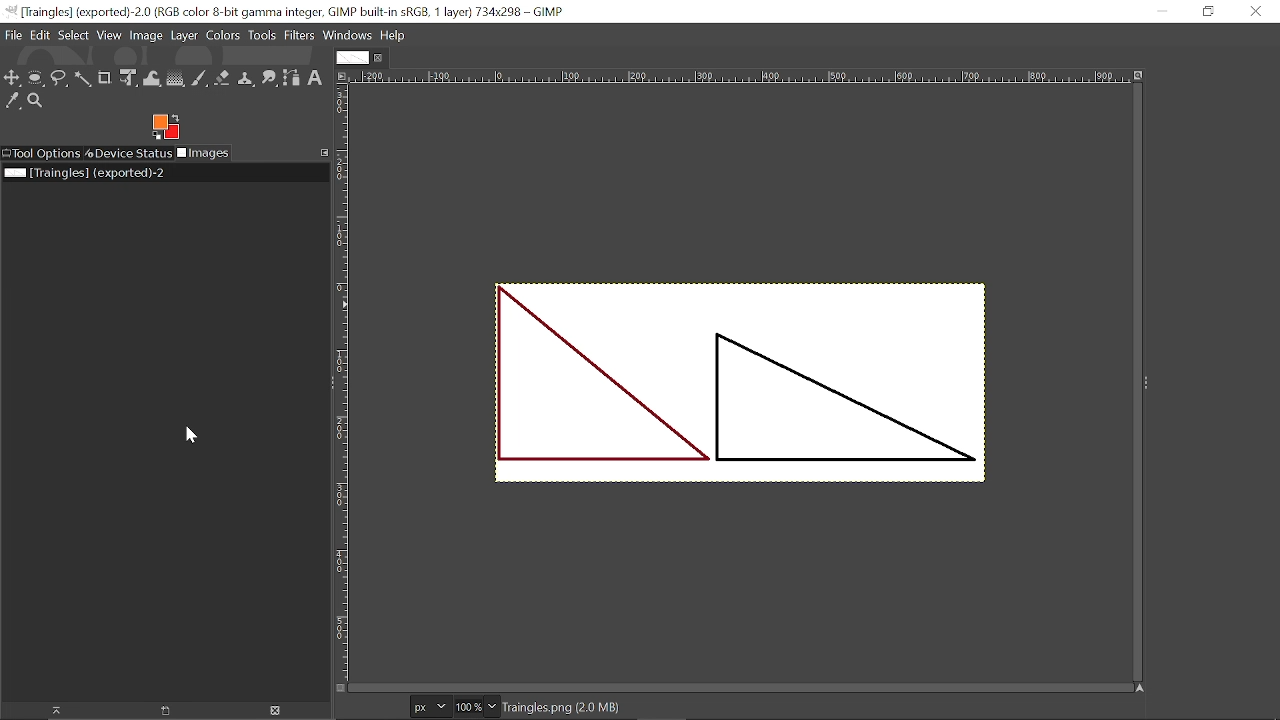 Image resolution: width=1280 pixels, height=720 pixels. What do you see at coordinates (110, 36) in the screenshot?
I see `View` at bounding box center [110, 36].